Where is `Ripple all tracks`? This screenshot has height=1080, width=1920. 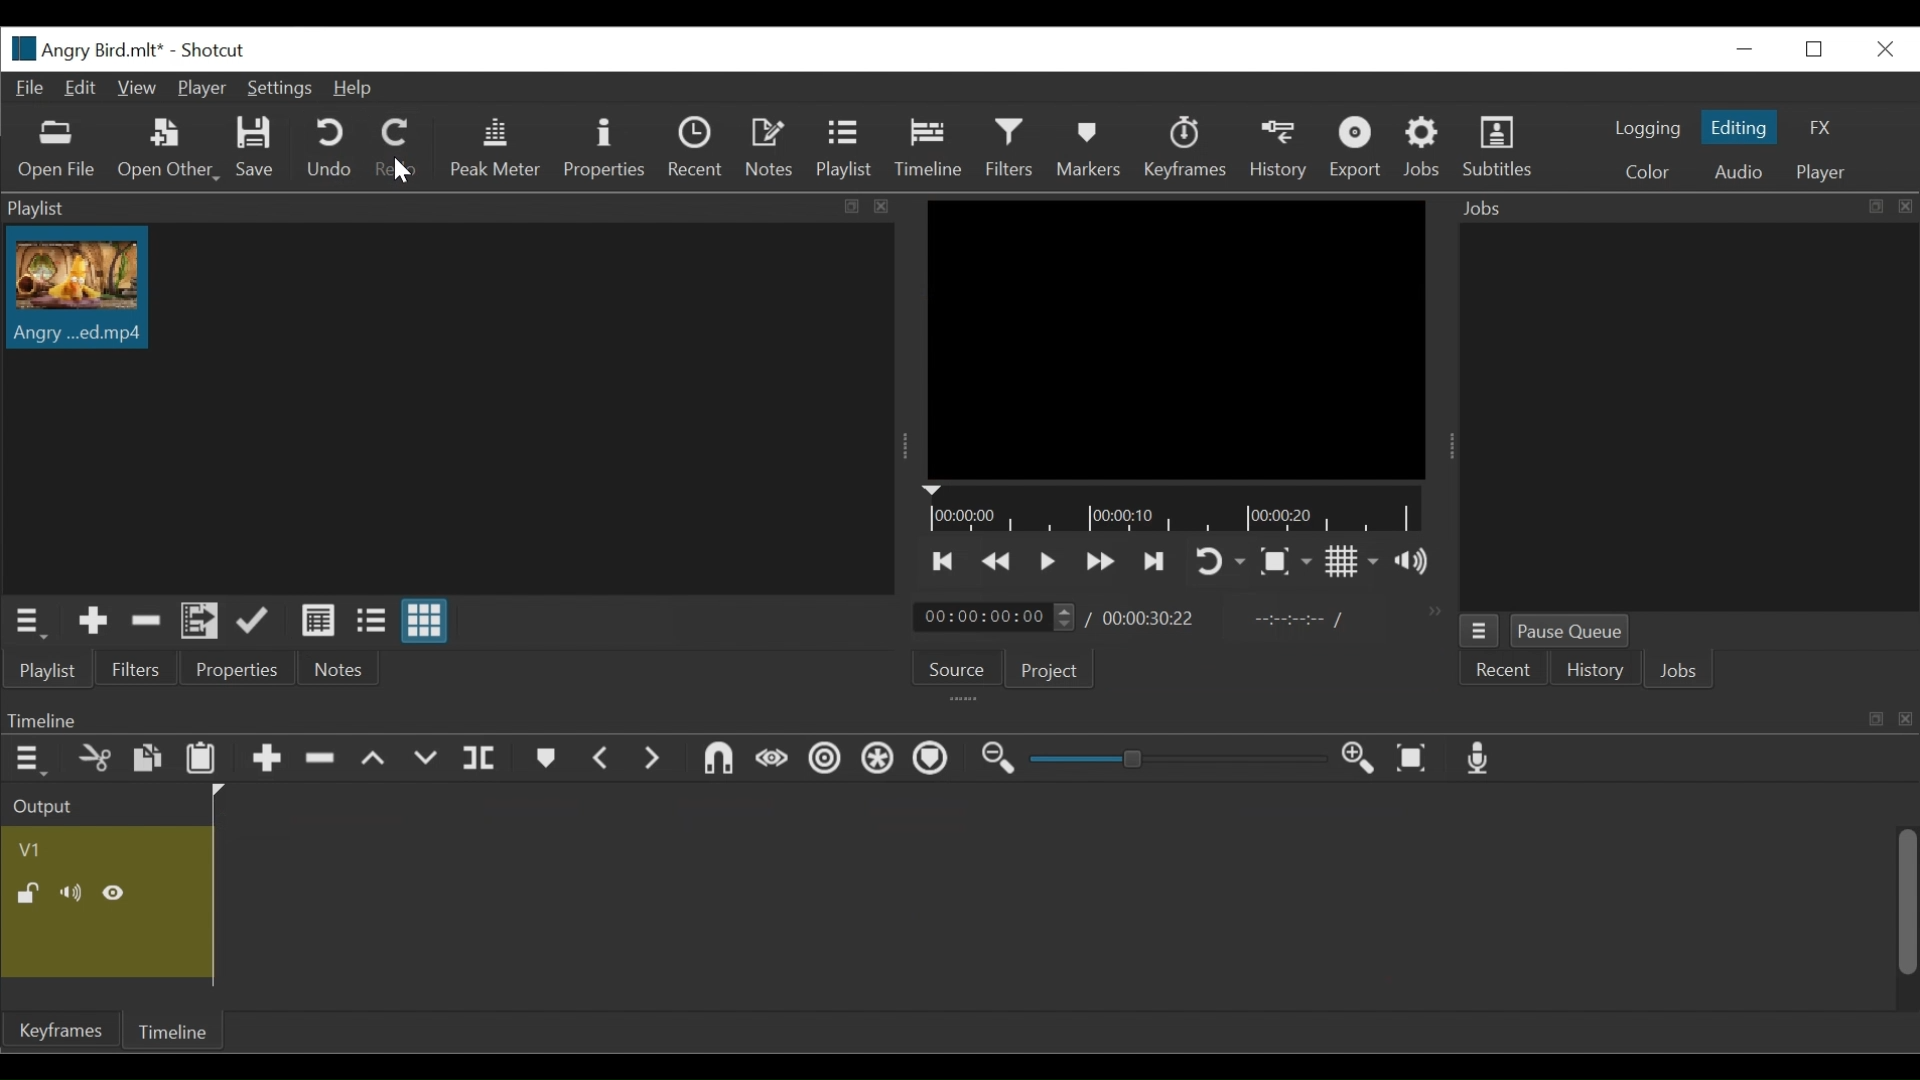 Ripple all tracks is located at coordinates (879, 761).